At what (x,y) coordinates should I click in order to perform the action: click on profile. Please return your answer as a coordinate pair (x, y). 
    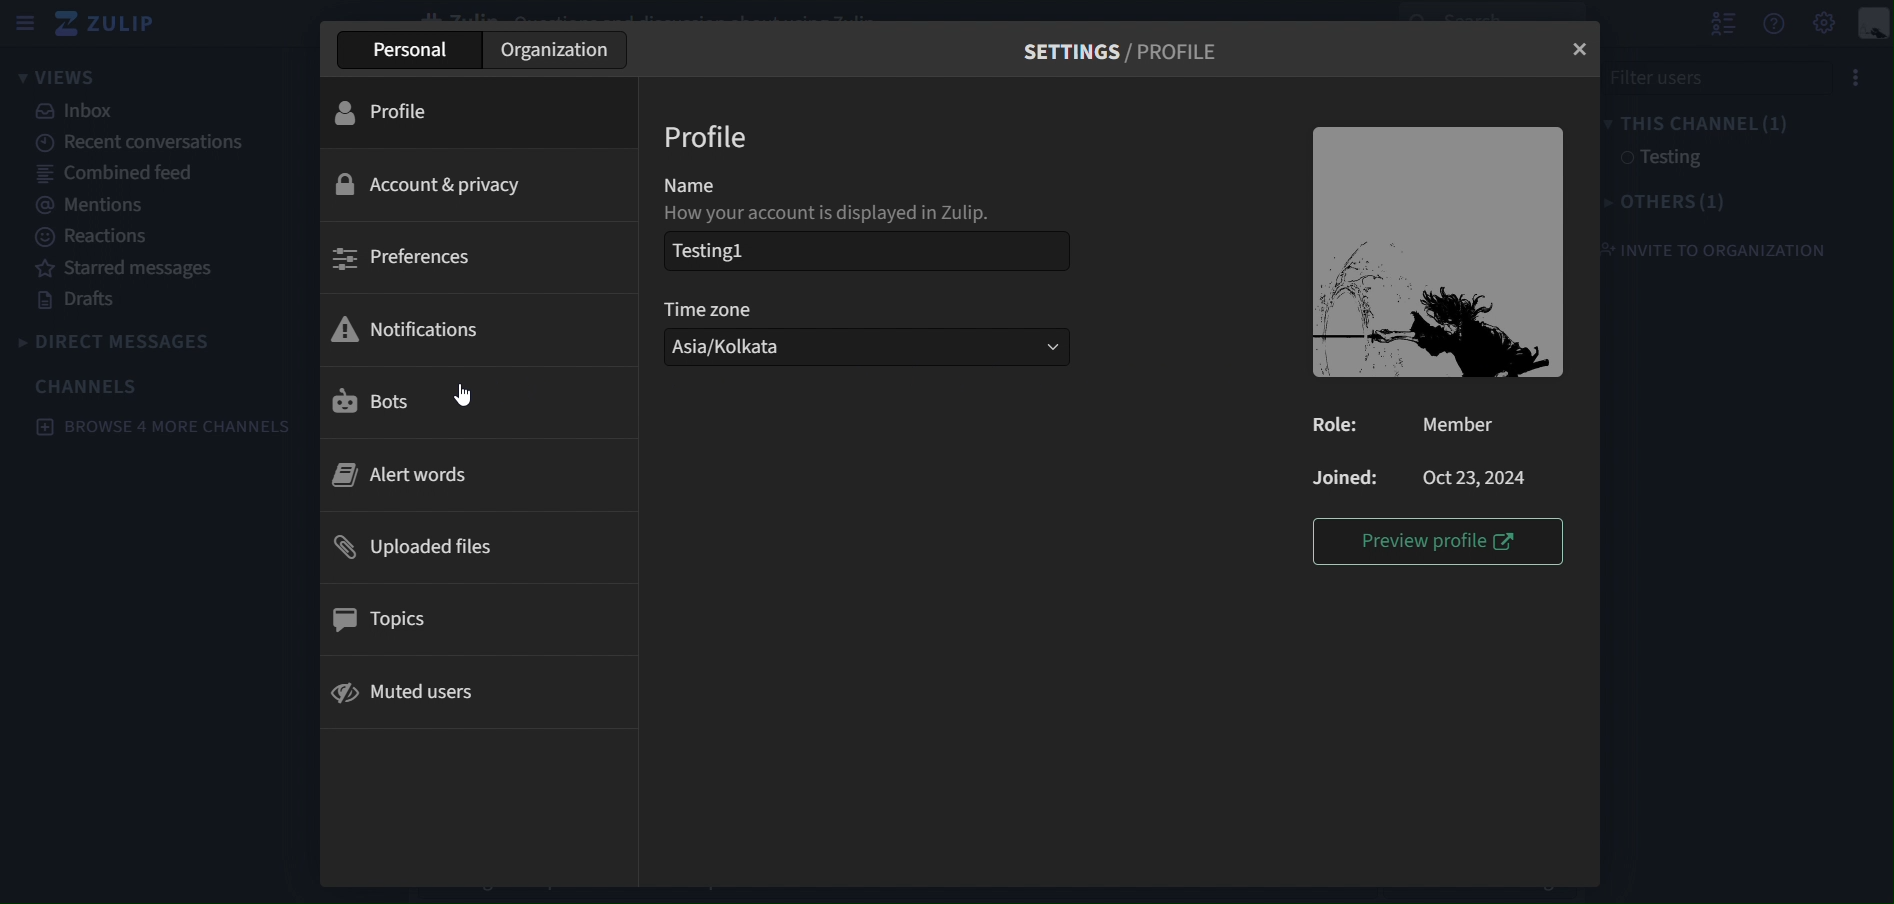
    Looking at the image, I should click on (400, 112).